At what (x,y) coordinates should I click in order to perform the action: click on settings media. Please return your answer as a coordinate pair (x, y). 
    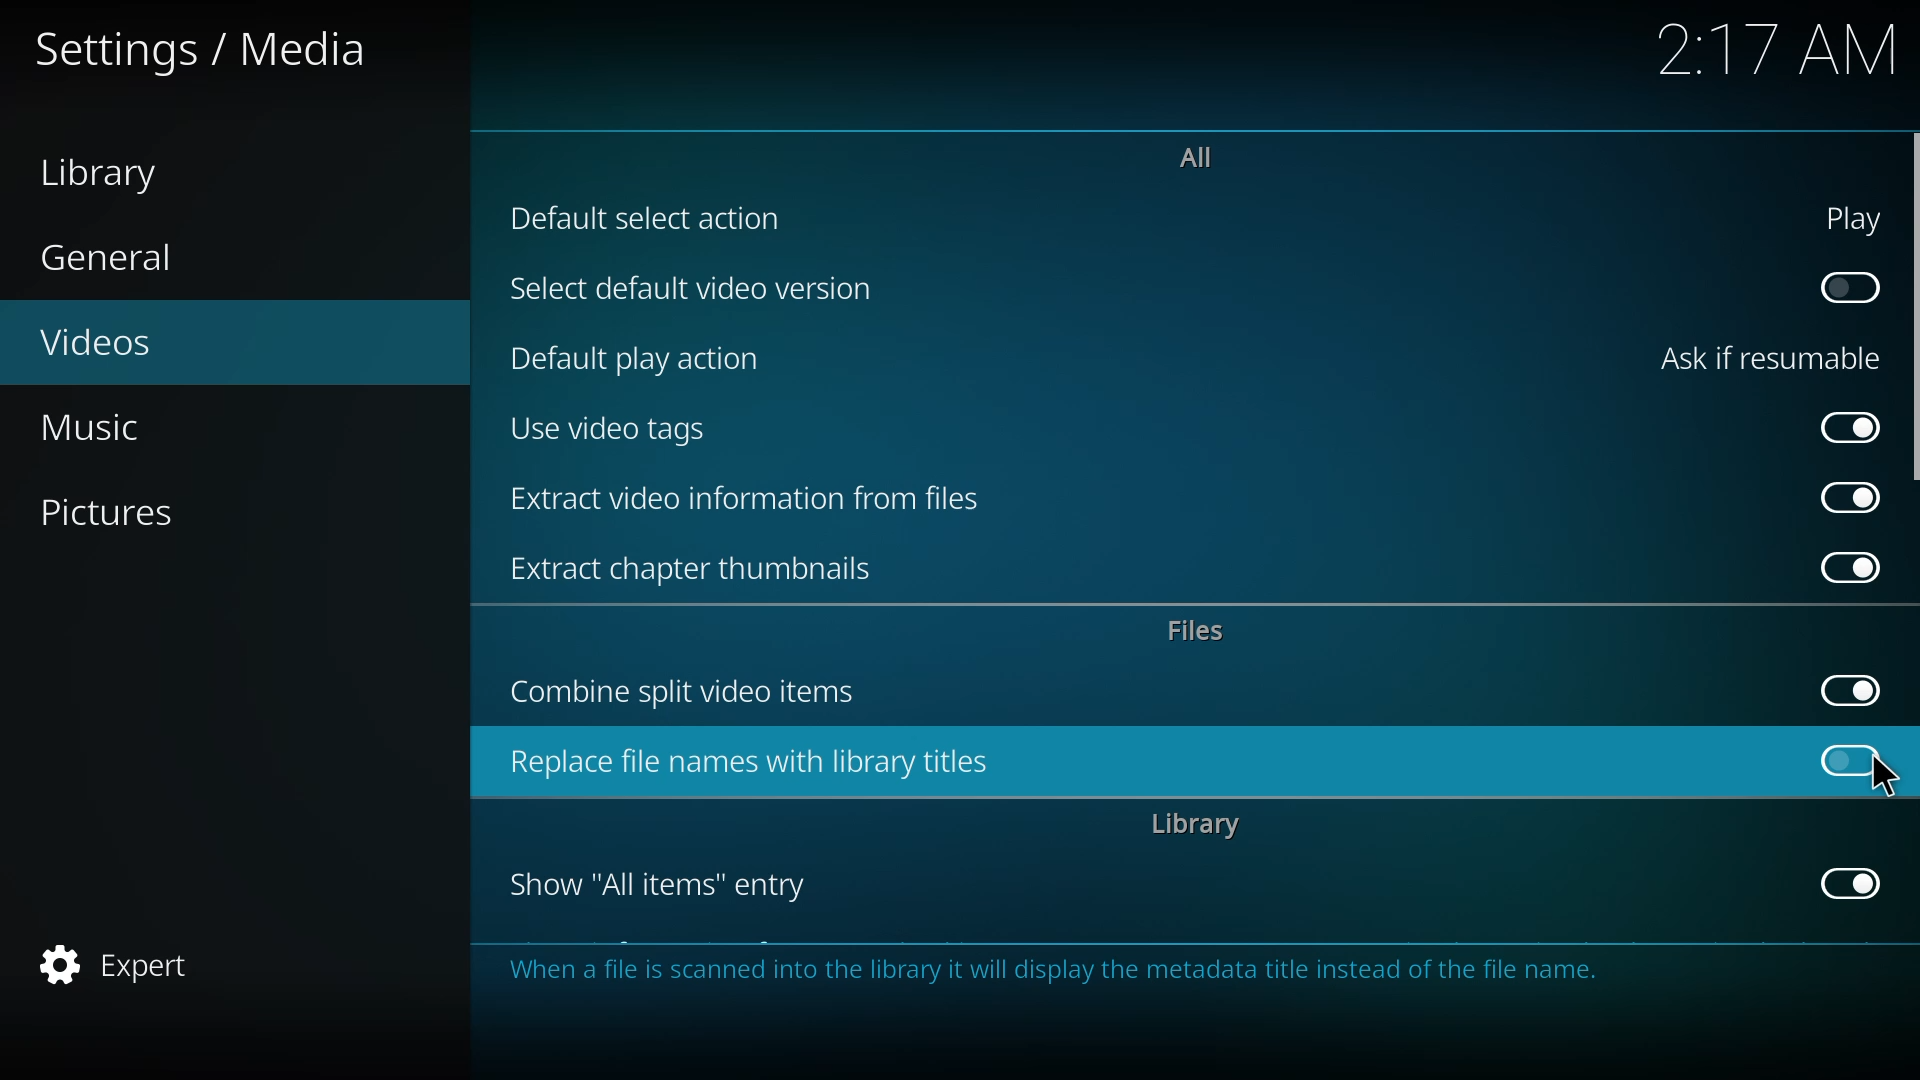
    Looking at the image, I should click on (214, 52).